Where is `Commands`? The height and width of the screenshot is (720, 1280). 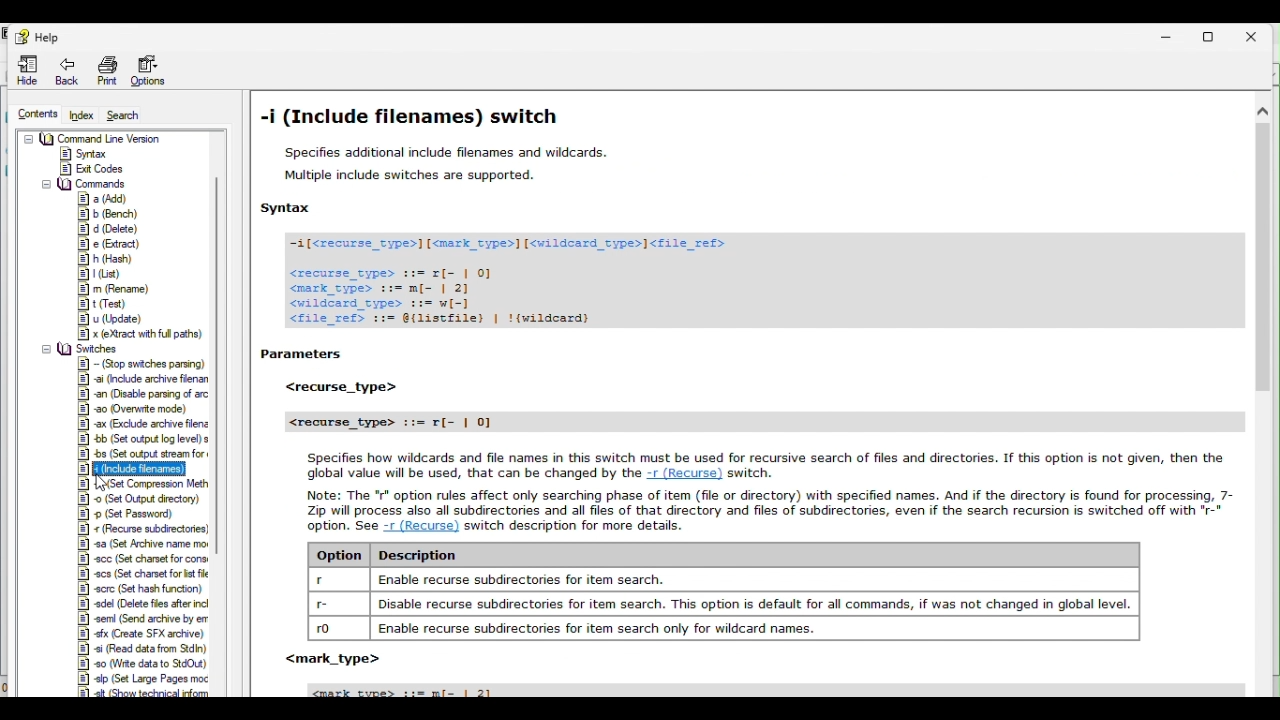
Commands is located at coordinates (85, 185).